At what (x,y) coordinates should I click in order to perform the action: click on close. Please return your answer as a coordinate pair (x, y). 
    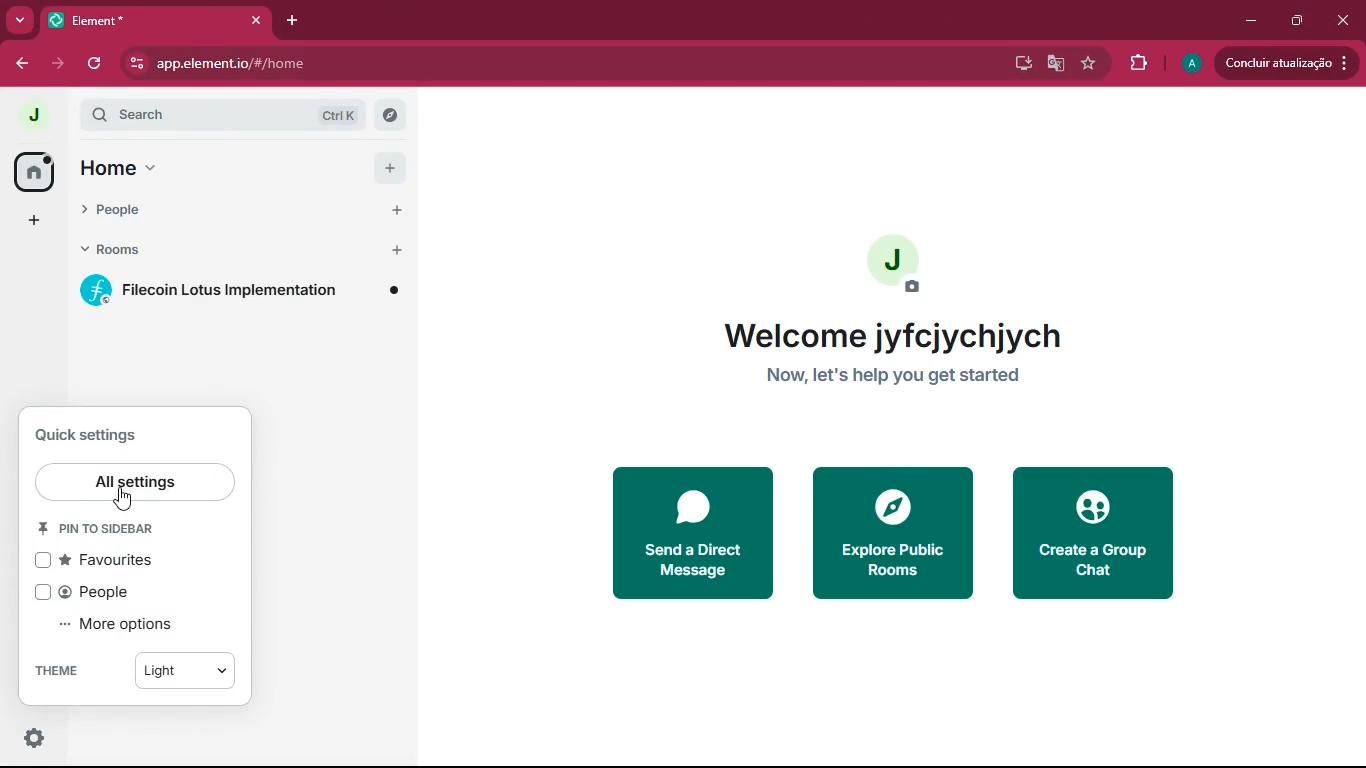
    Looking at the image, I should click on (255, 20).